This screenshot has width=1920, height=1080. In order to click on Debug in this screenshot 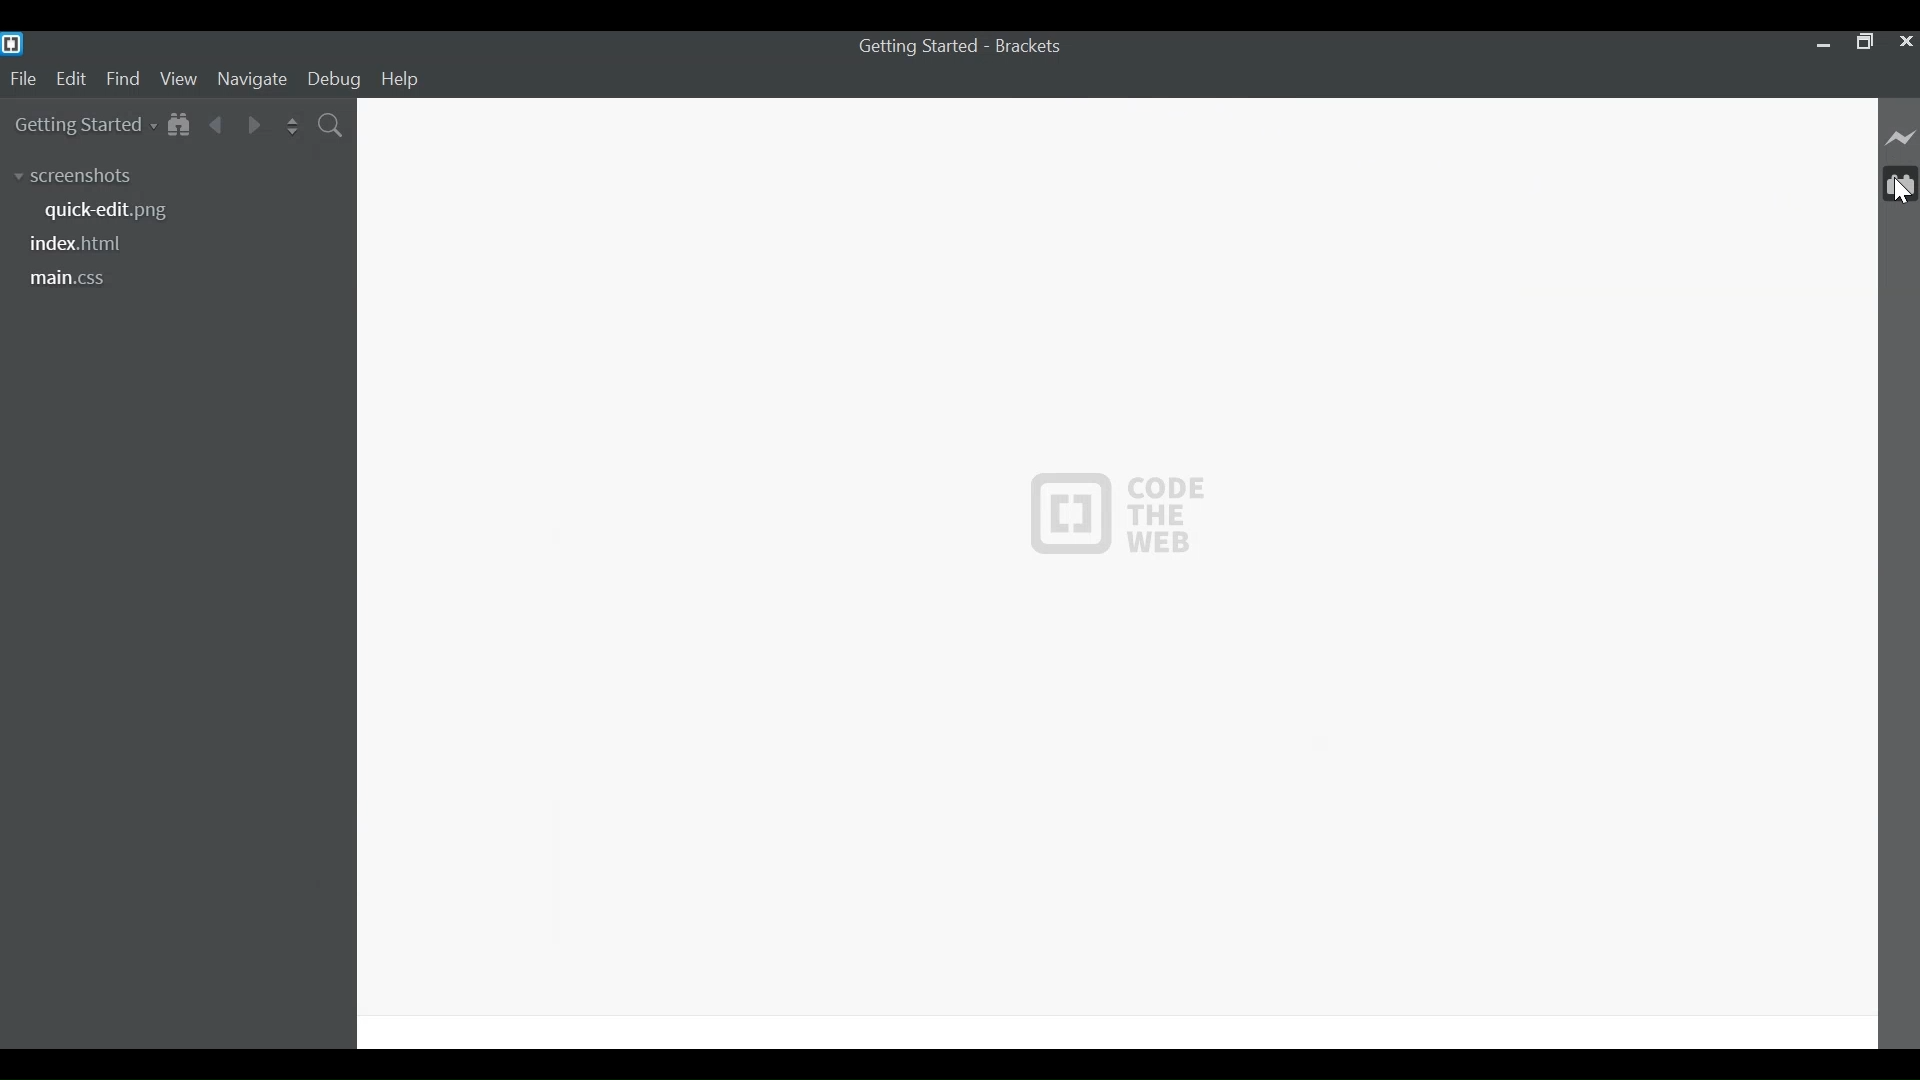, I will do `click(335, 81)`.